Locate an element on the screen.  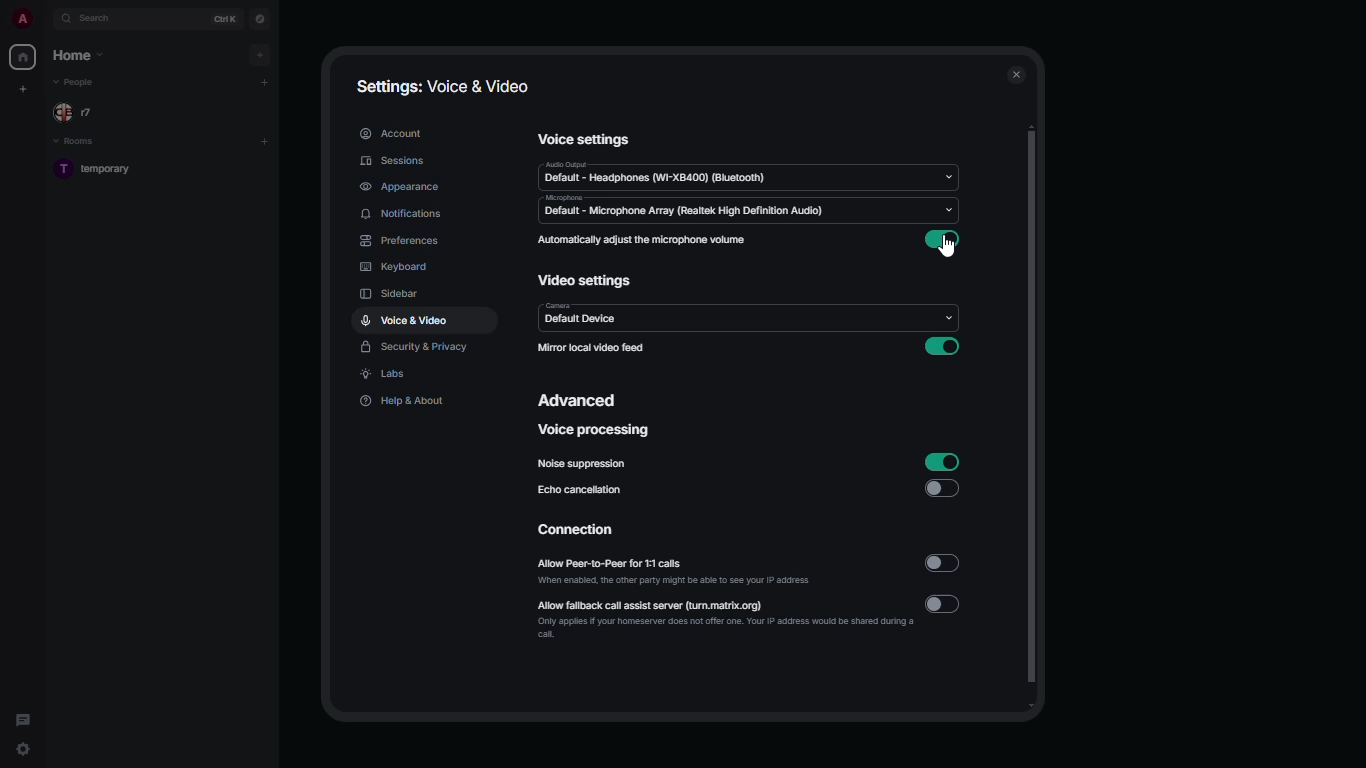
account is located at coordinates (392, 132).